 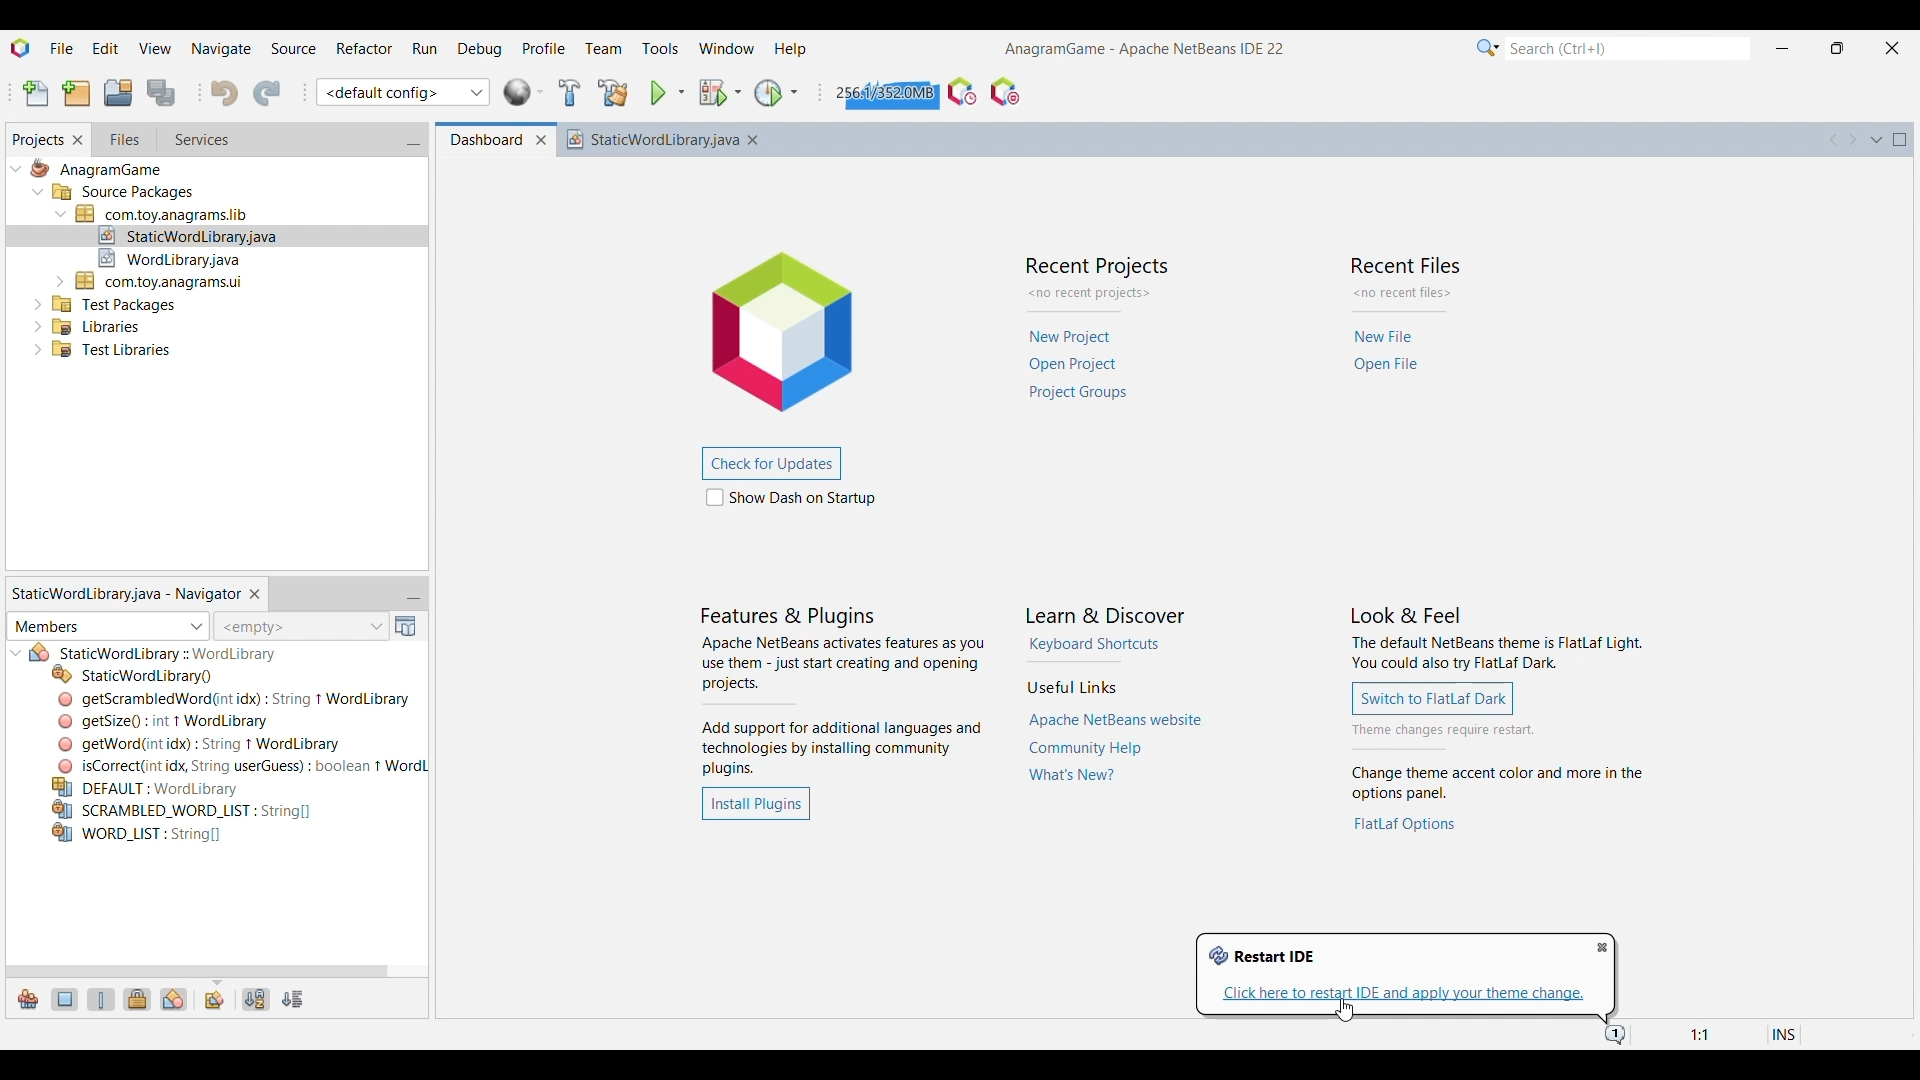 I want to click on Dashboard tab added, so click(x=481, y=140).